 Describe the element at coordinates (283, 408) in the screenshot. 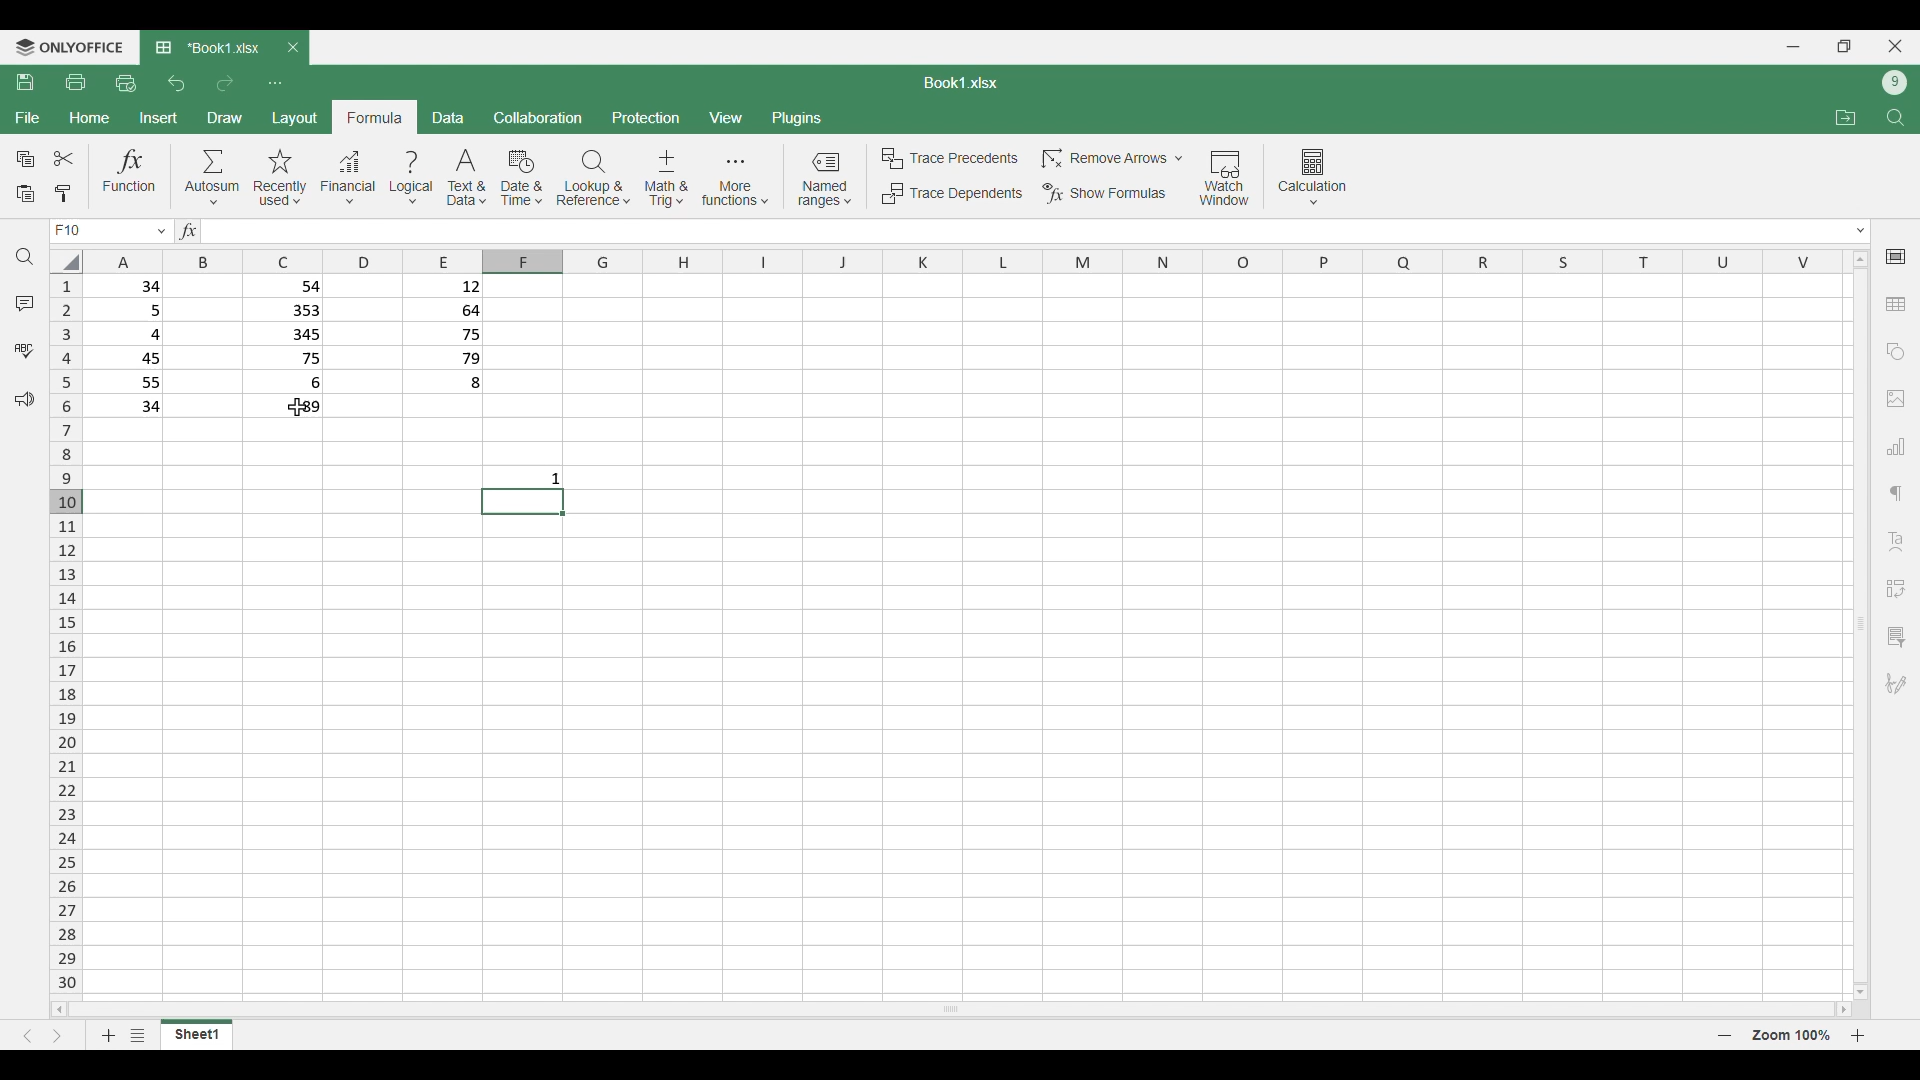

I see `Indicates cell is used in current function` at that location.